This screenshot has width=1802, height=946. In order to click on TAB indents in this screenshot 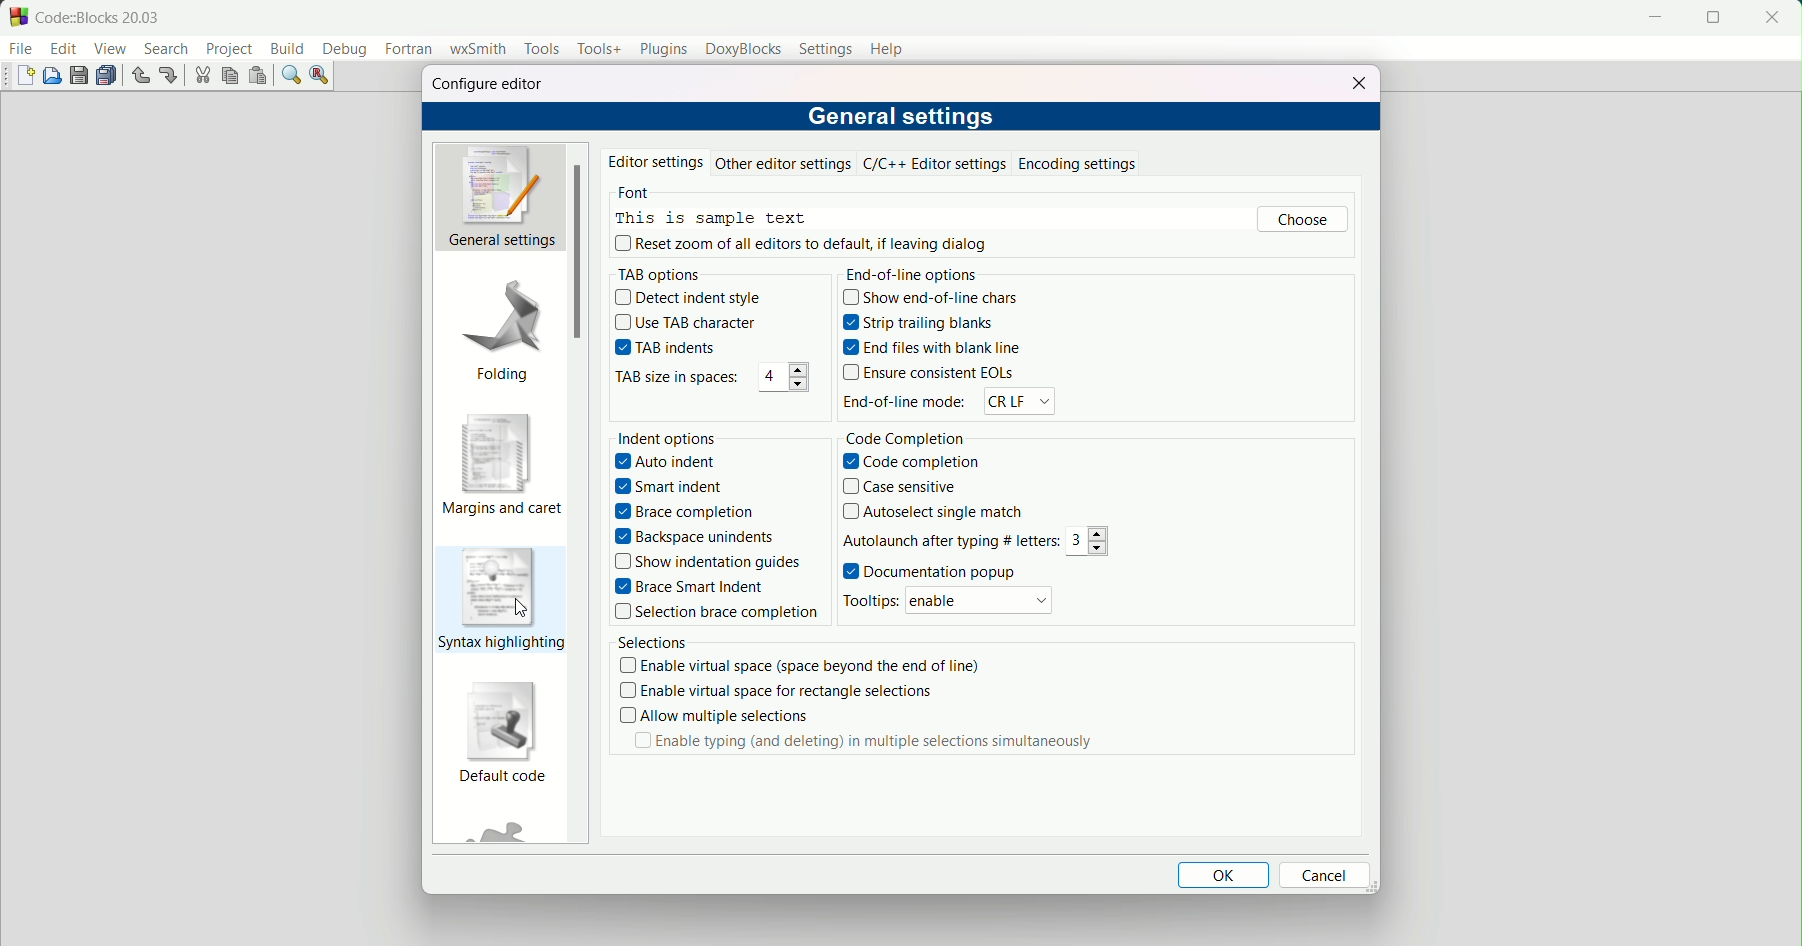, I will do `click(665, 346)`.